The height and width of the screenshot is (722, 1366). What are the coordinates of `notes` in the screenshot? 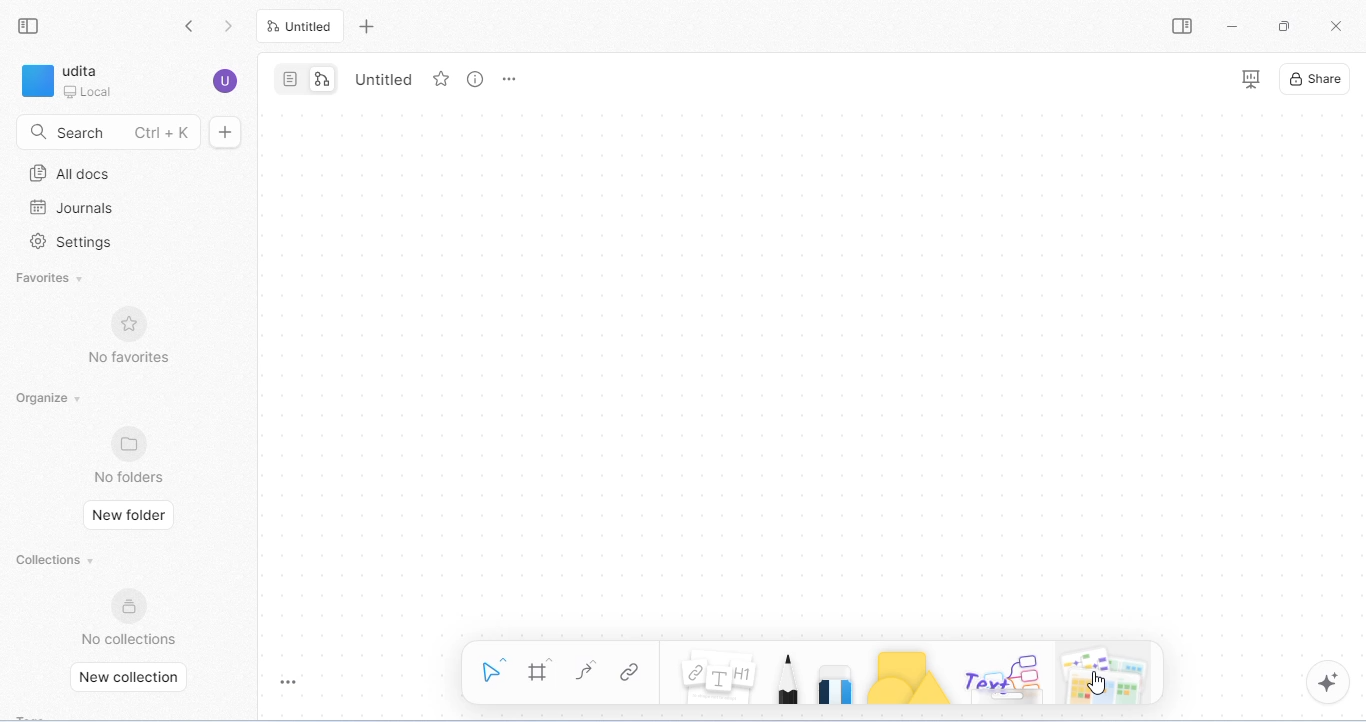 It's located at (719, 674).